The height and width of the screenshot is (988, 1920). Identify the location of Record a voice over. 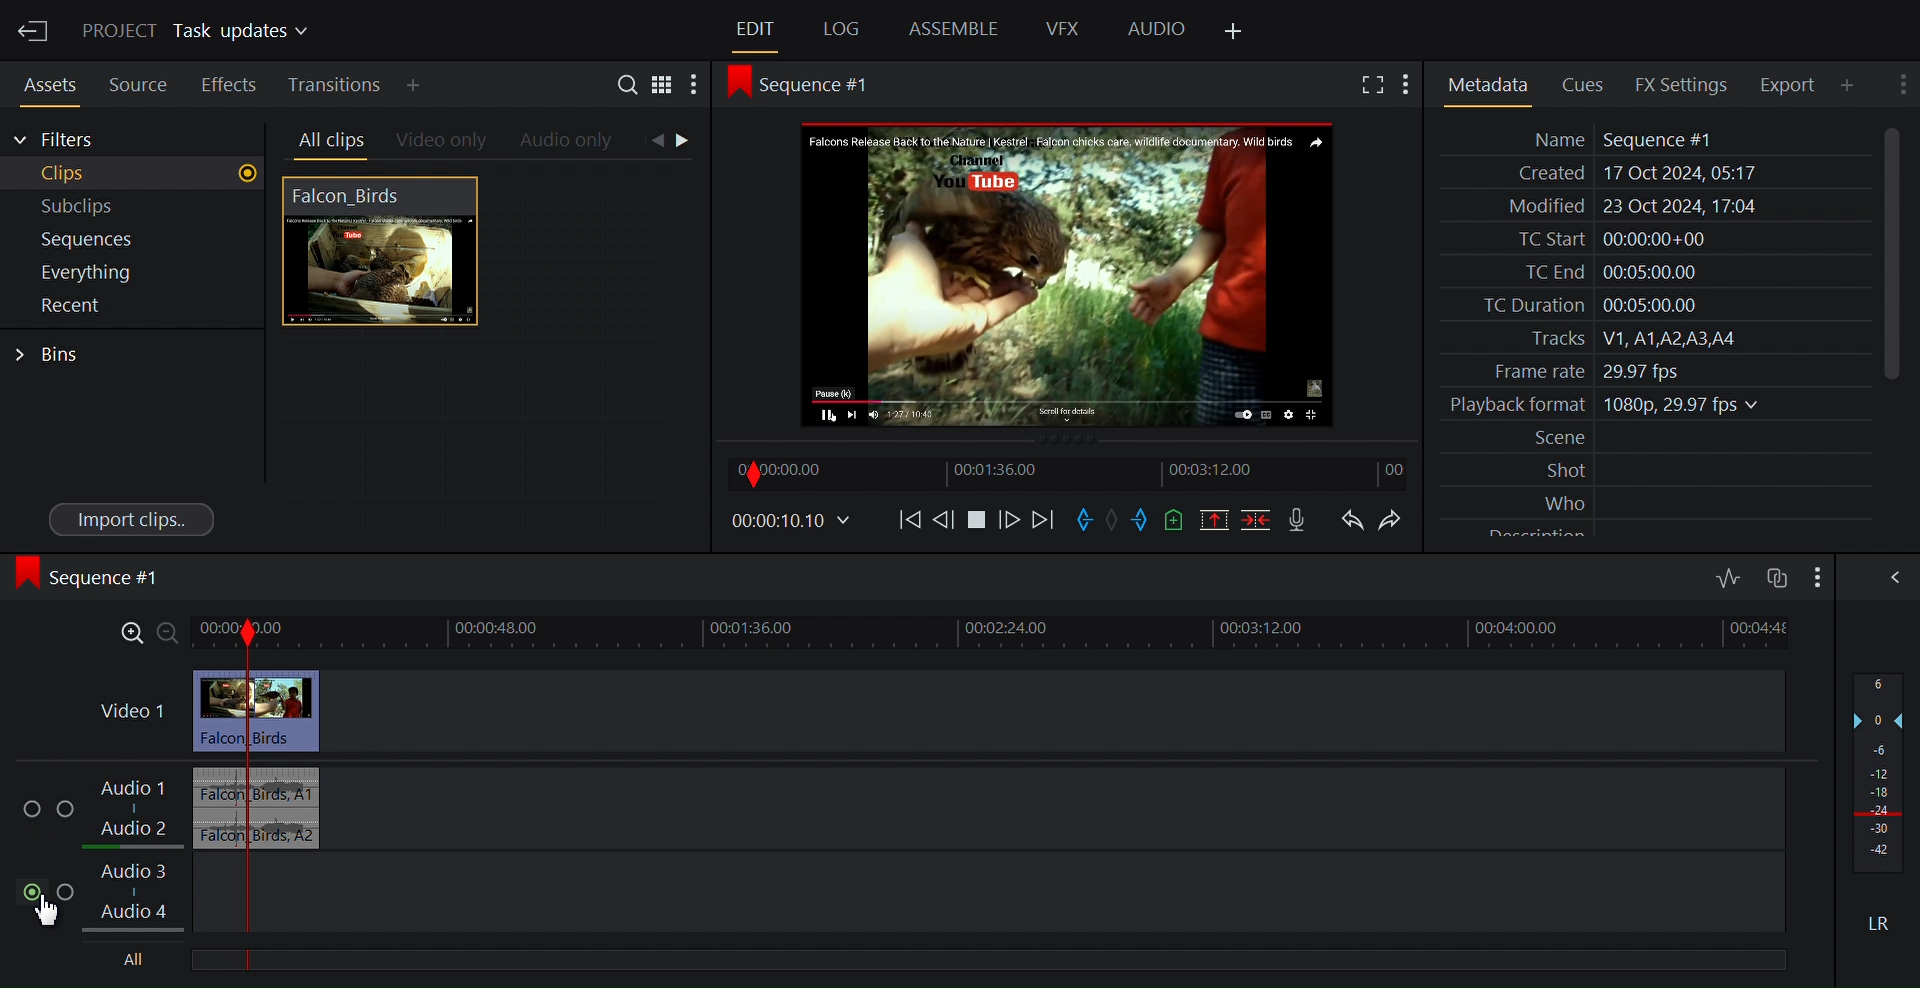
(1299, 521).